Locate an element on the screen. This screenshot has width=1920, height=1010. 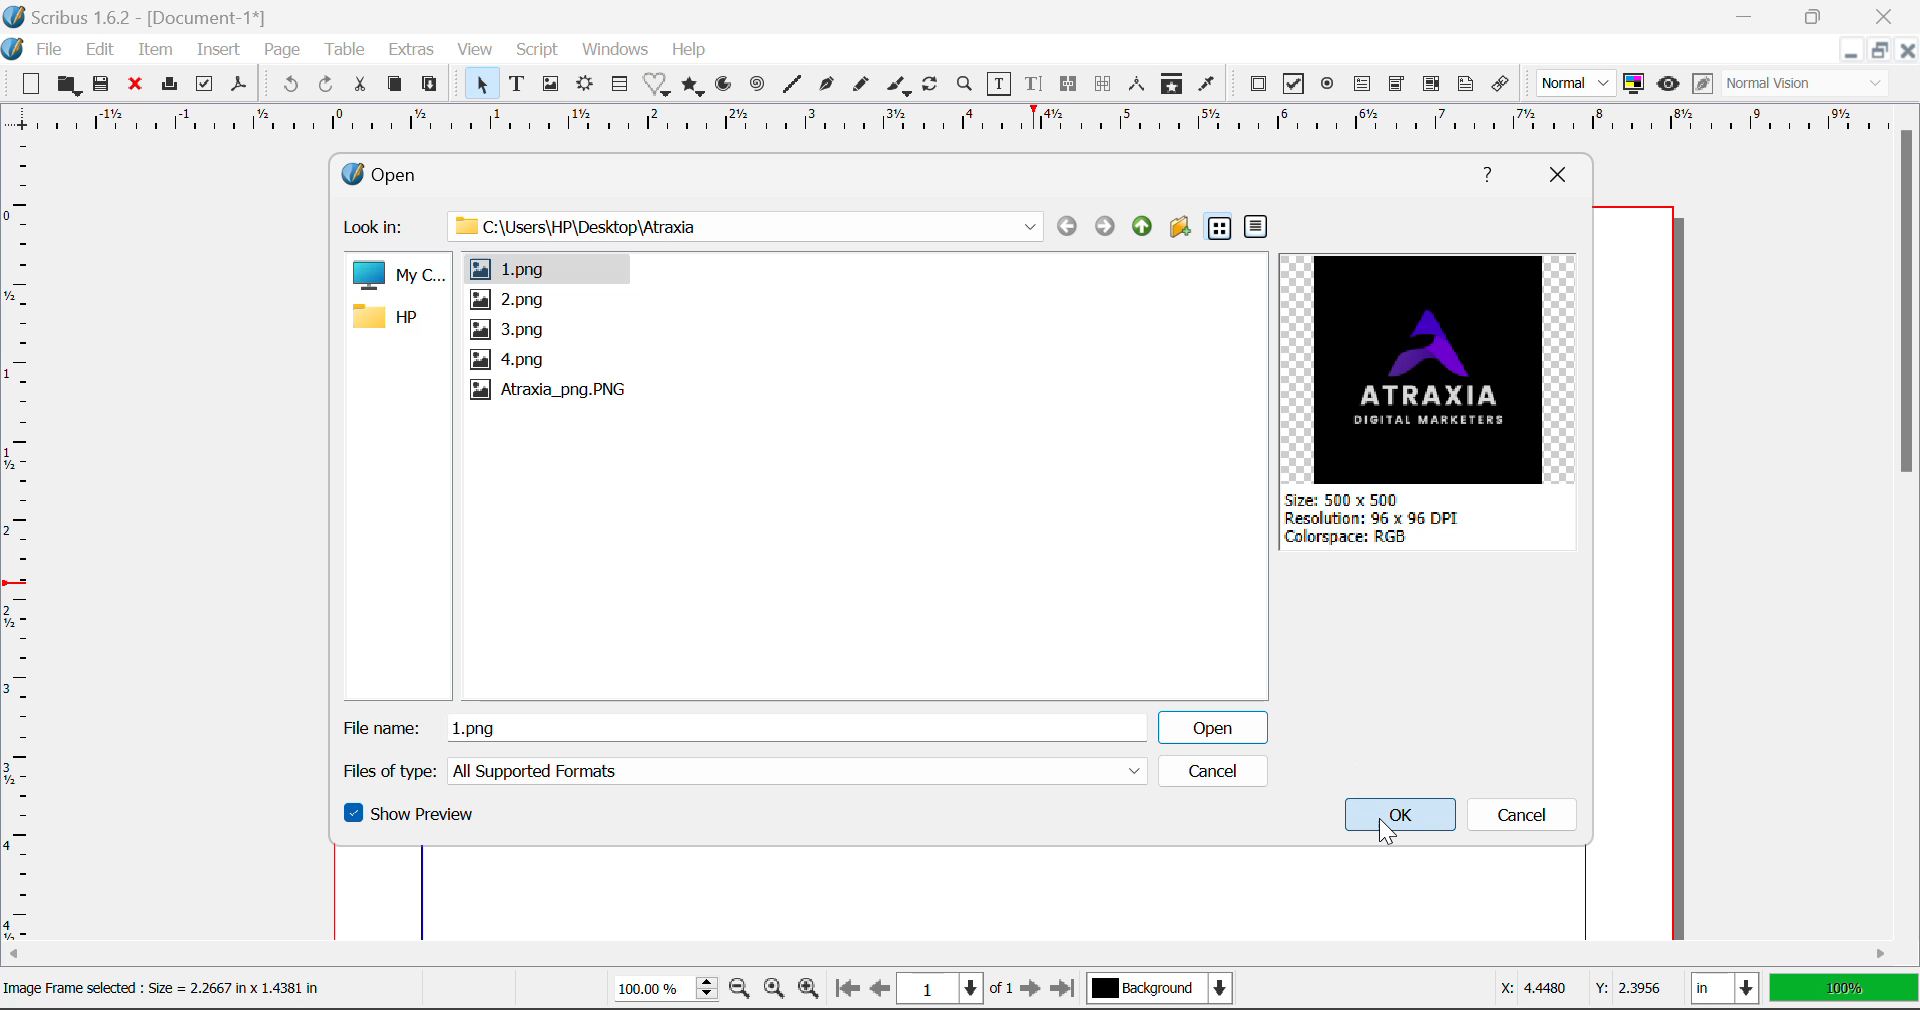
Cancel is located at coordinates (1528, 818).